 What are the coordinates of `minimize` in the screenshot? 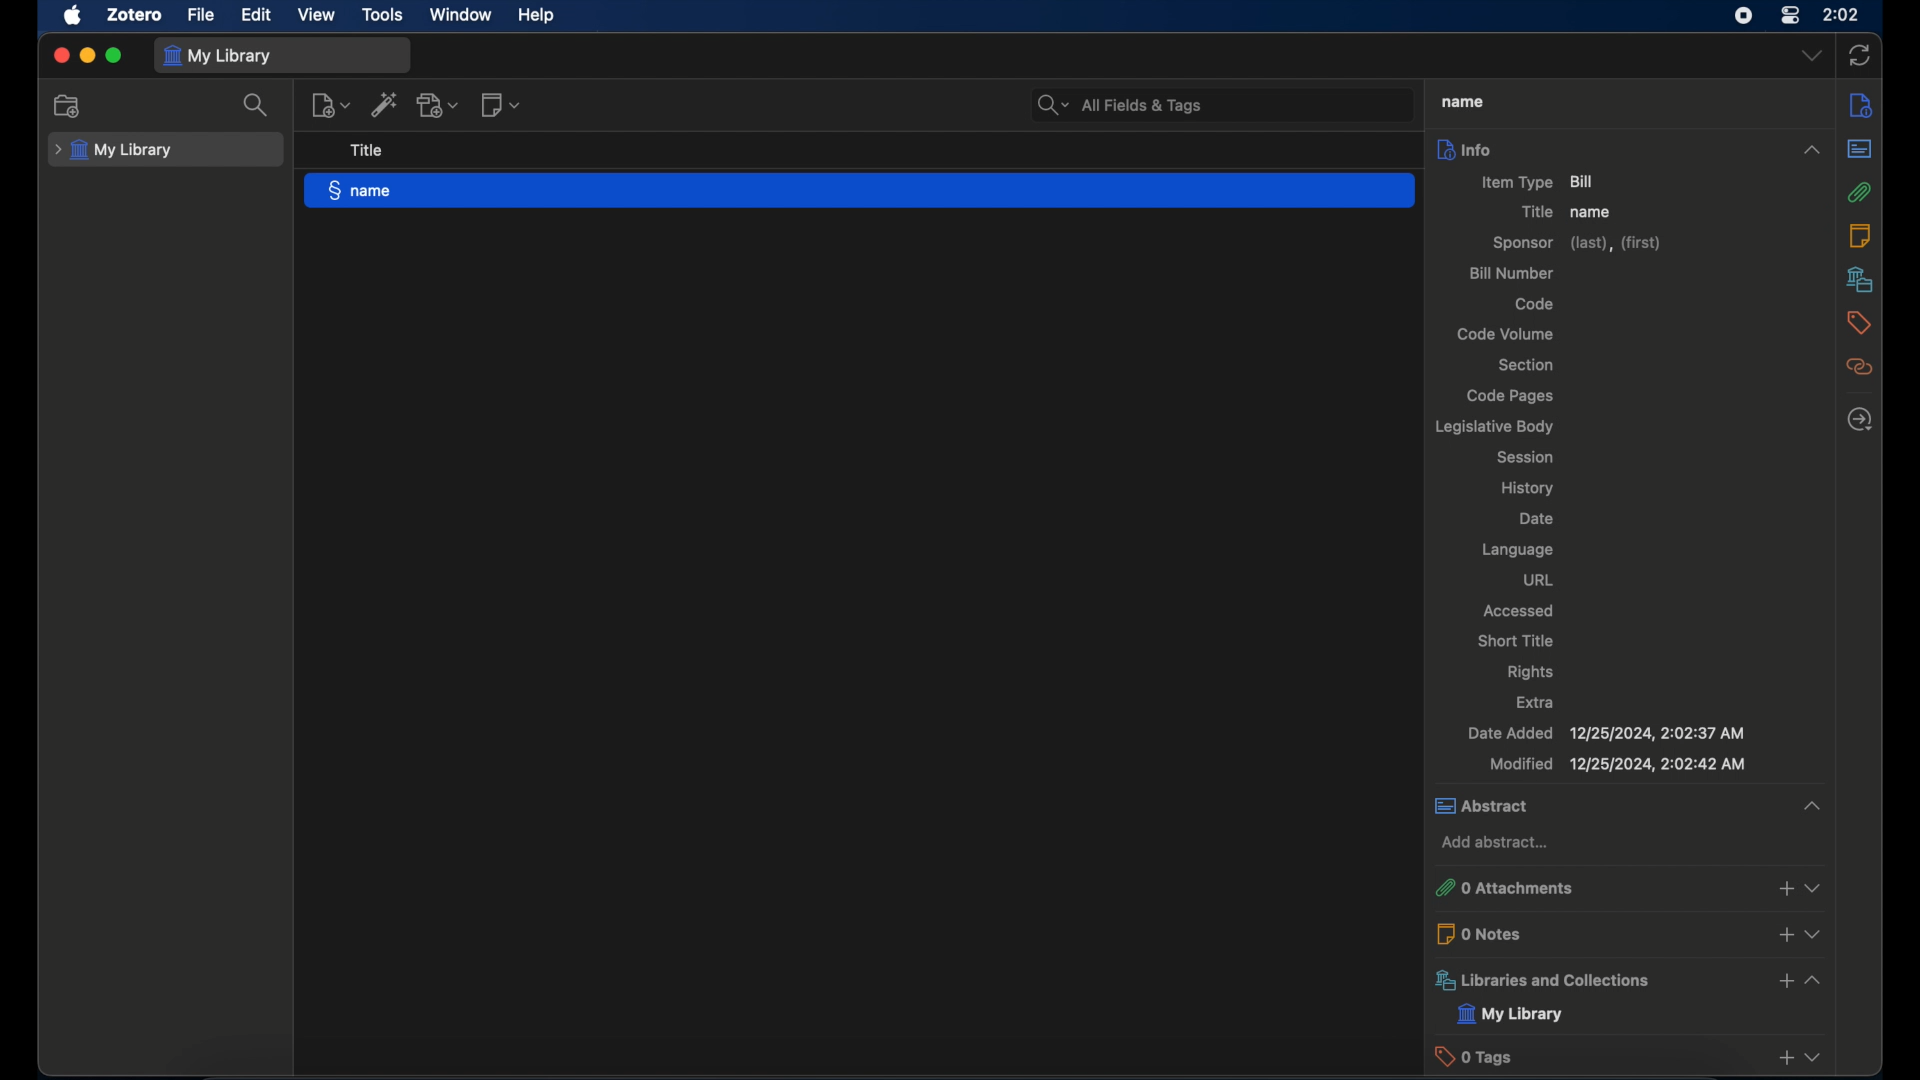 It's located at (90, 56).